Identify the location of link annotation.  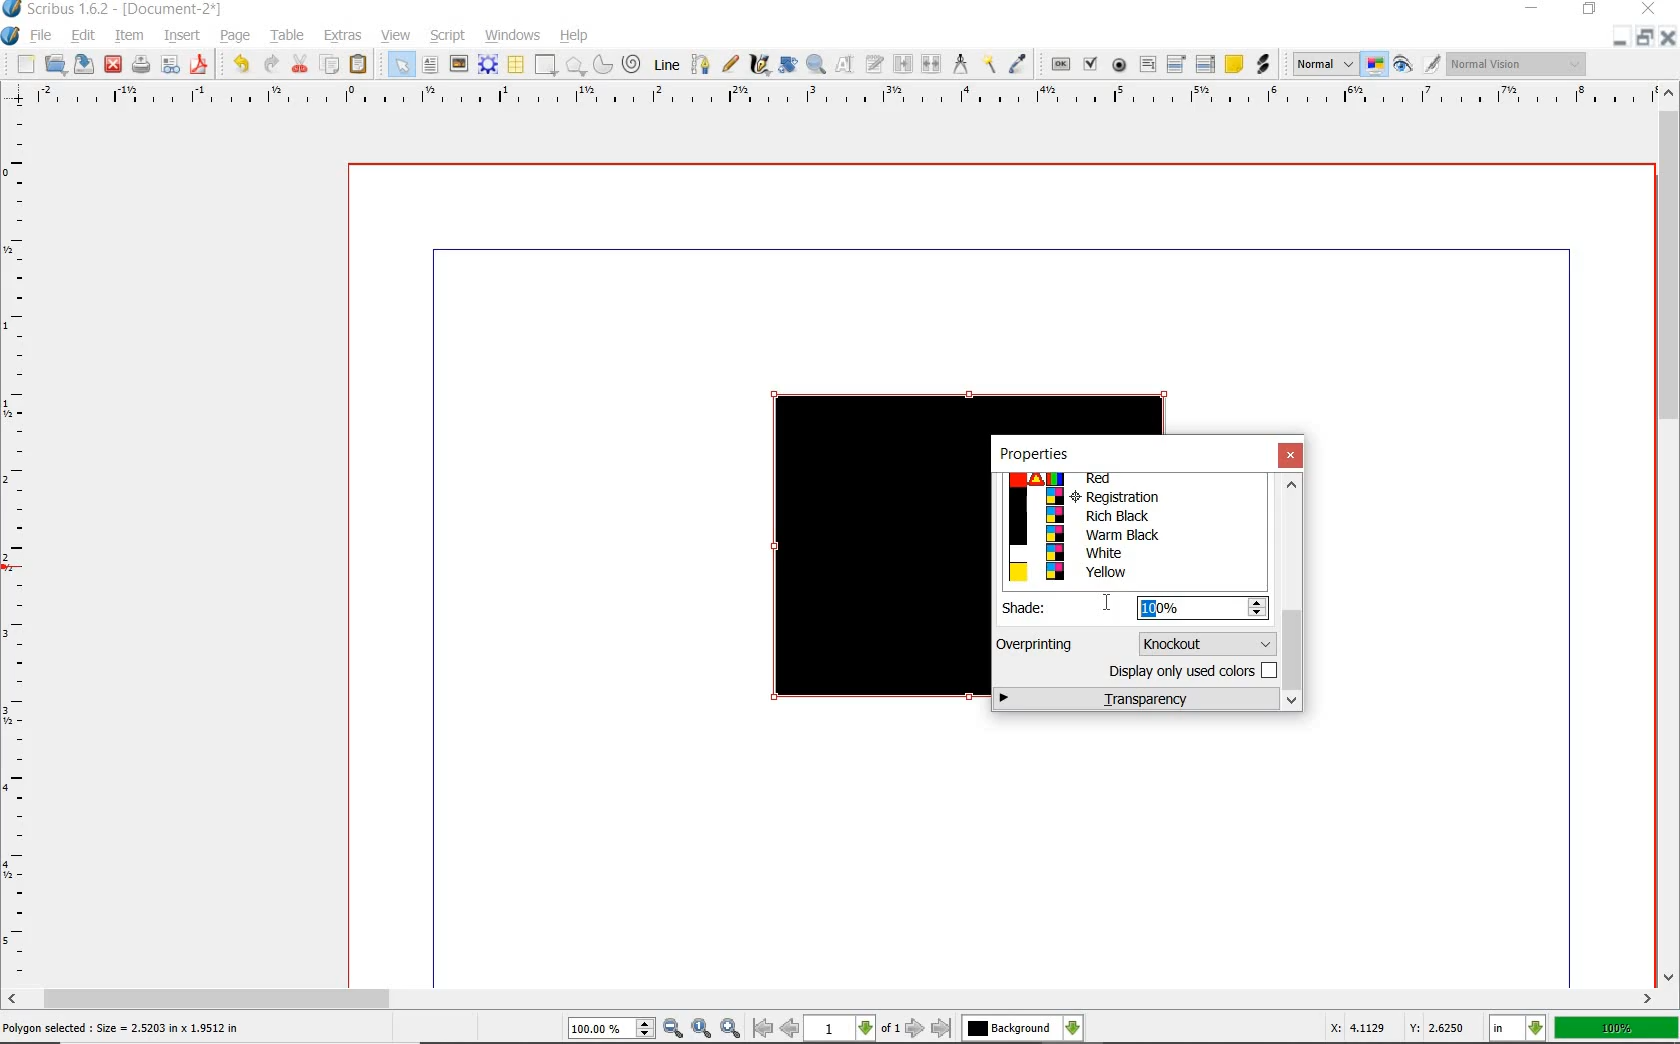
(1263, 65).